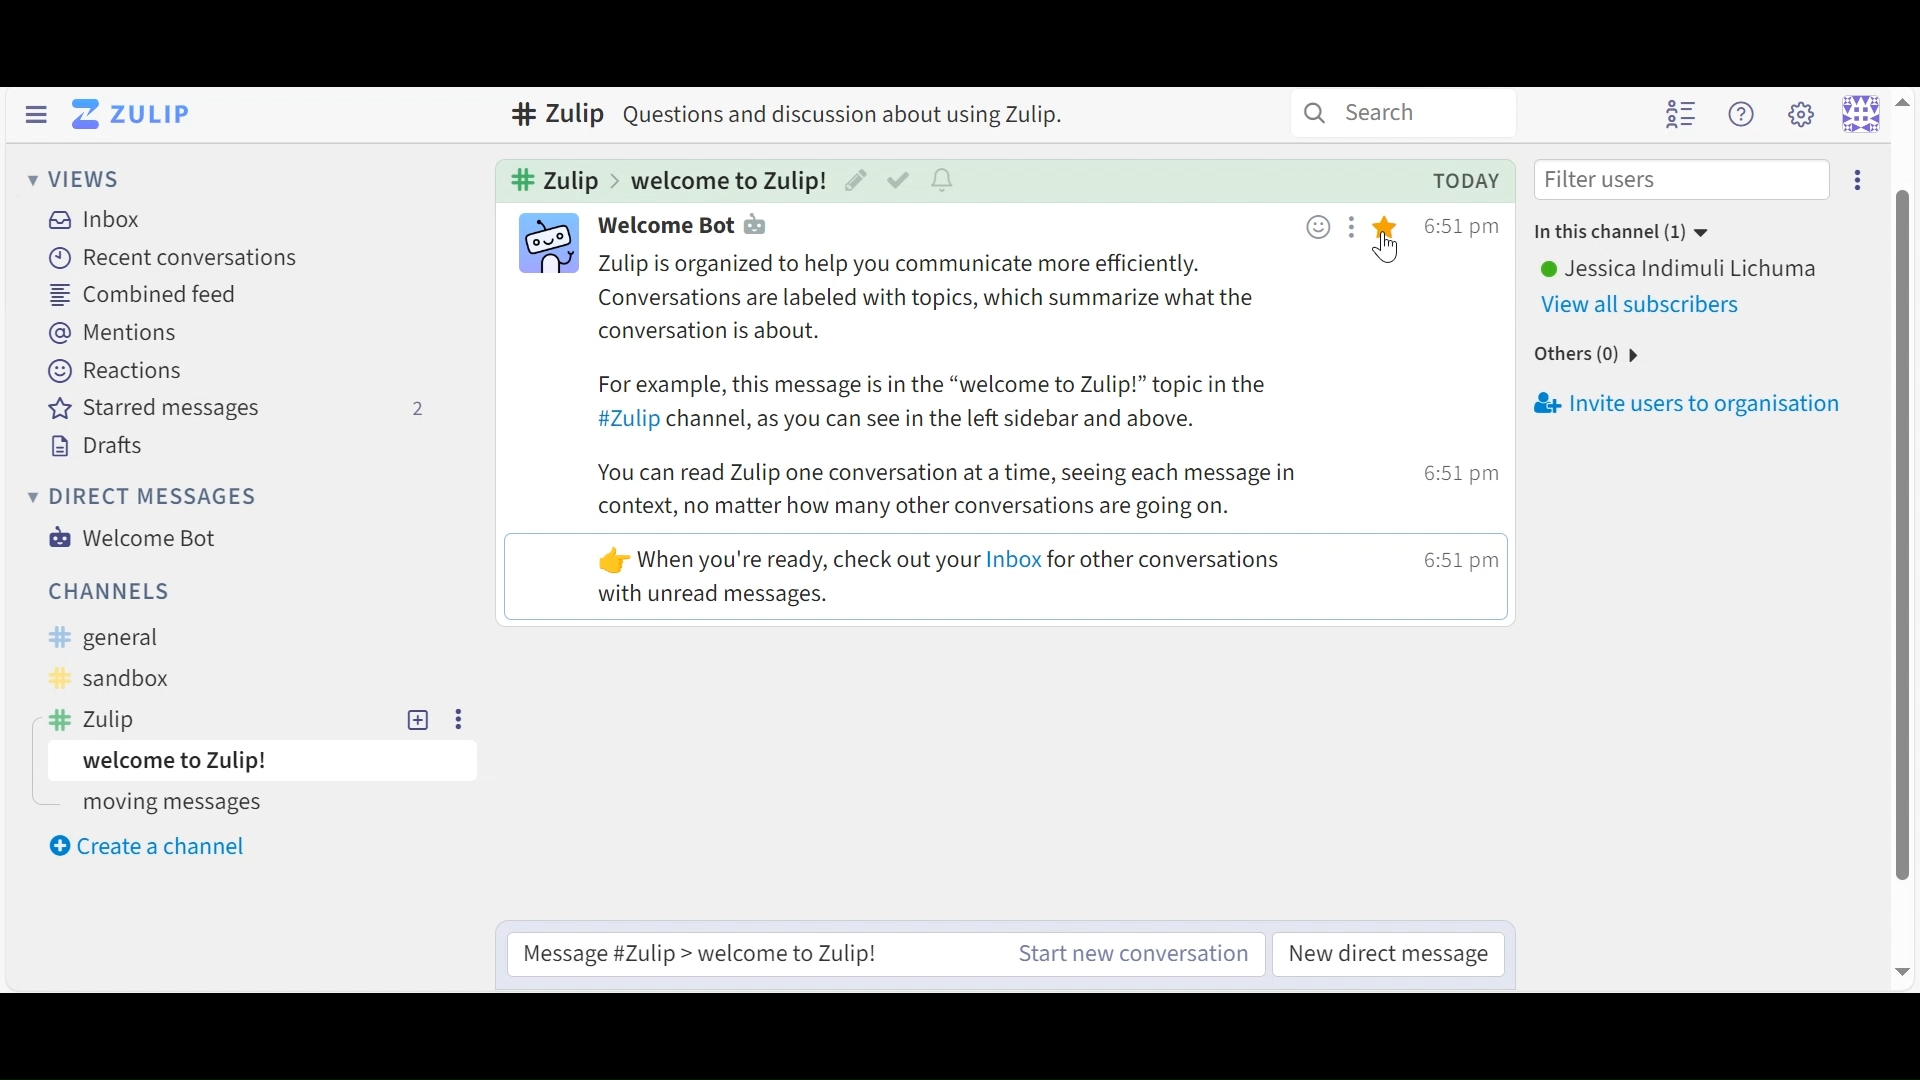  Describe the element at coordinates (751, 952) in the screenshot. I see `Reply to selected Message` at that location.